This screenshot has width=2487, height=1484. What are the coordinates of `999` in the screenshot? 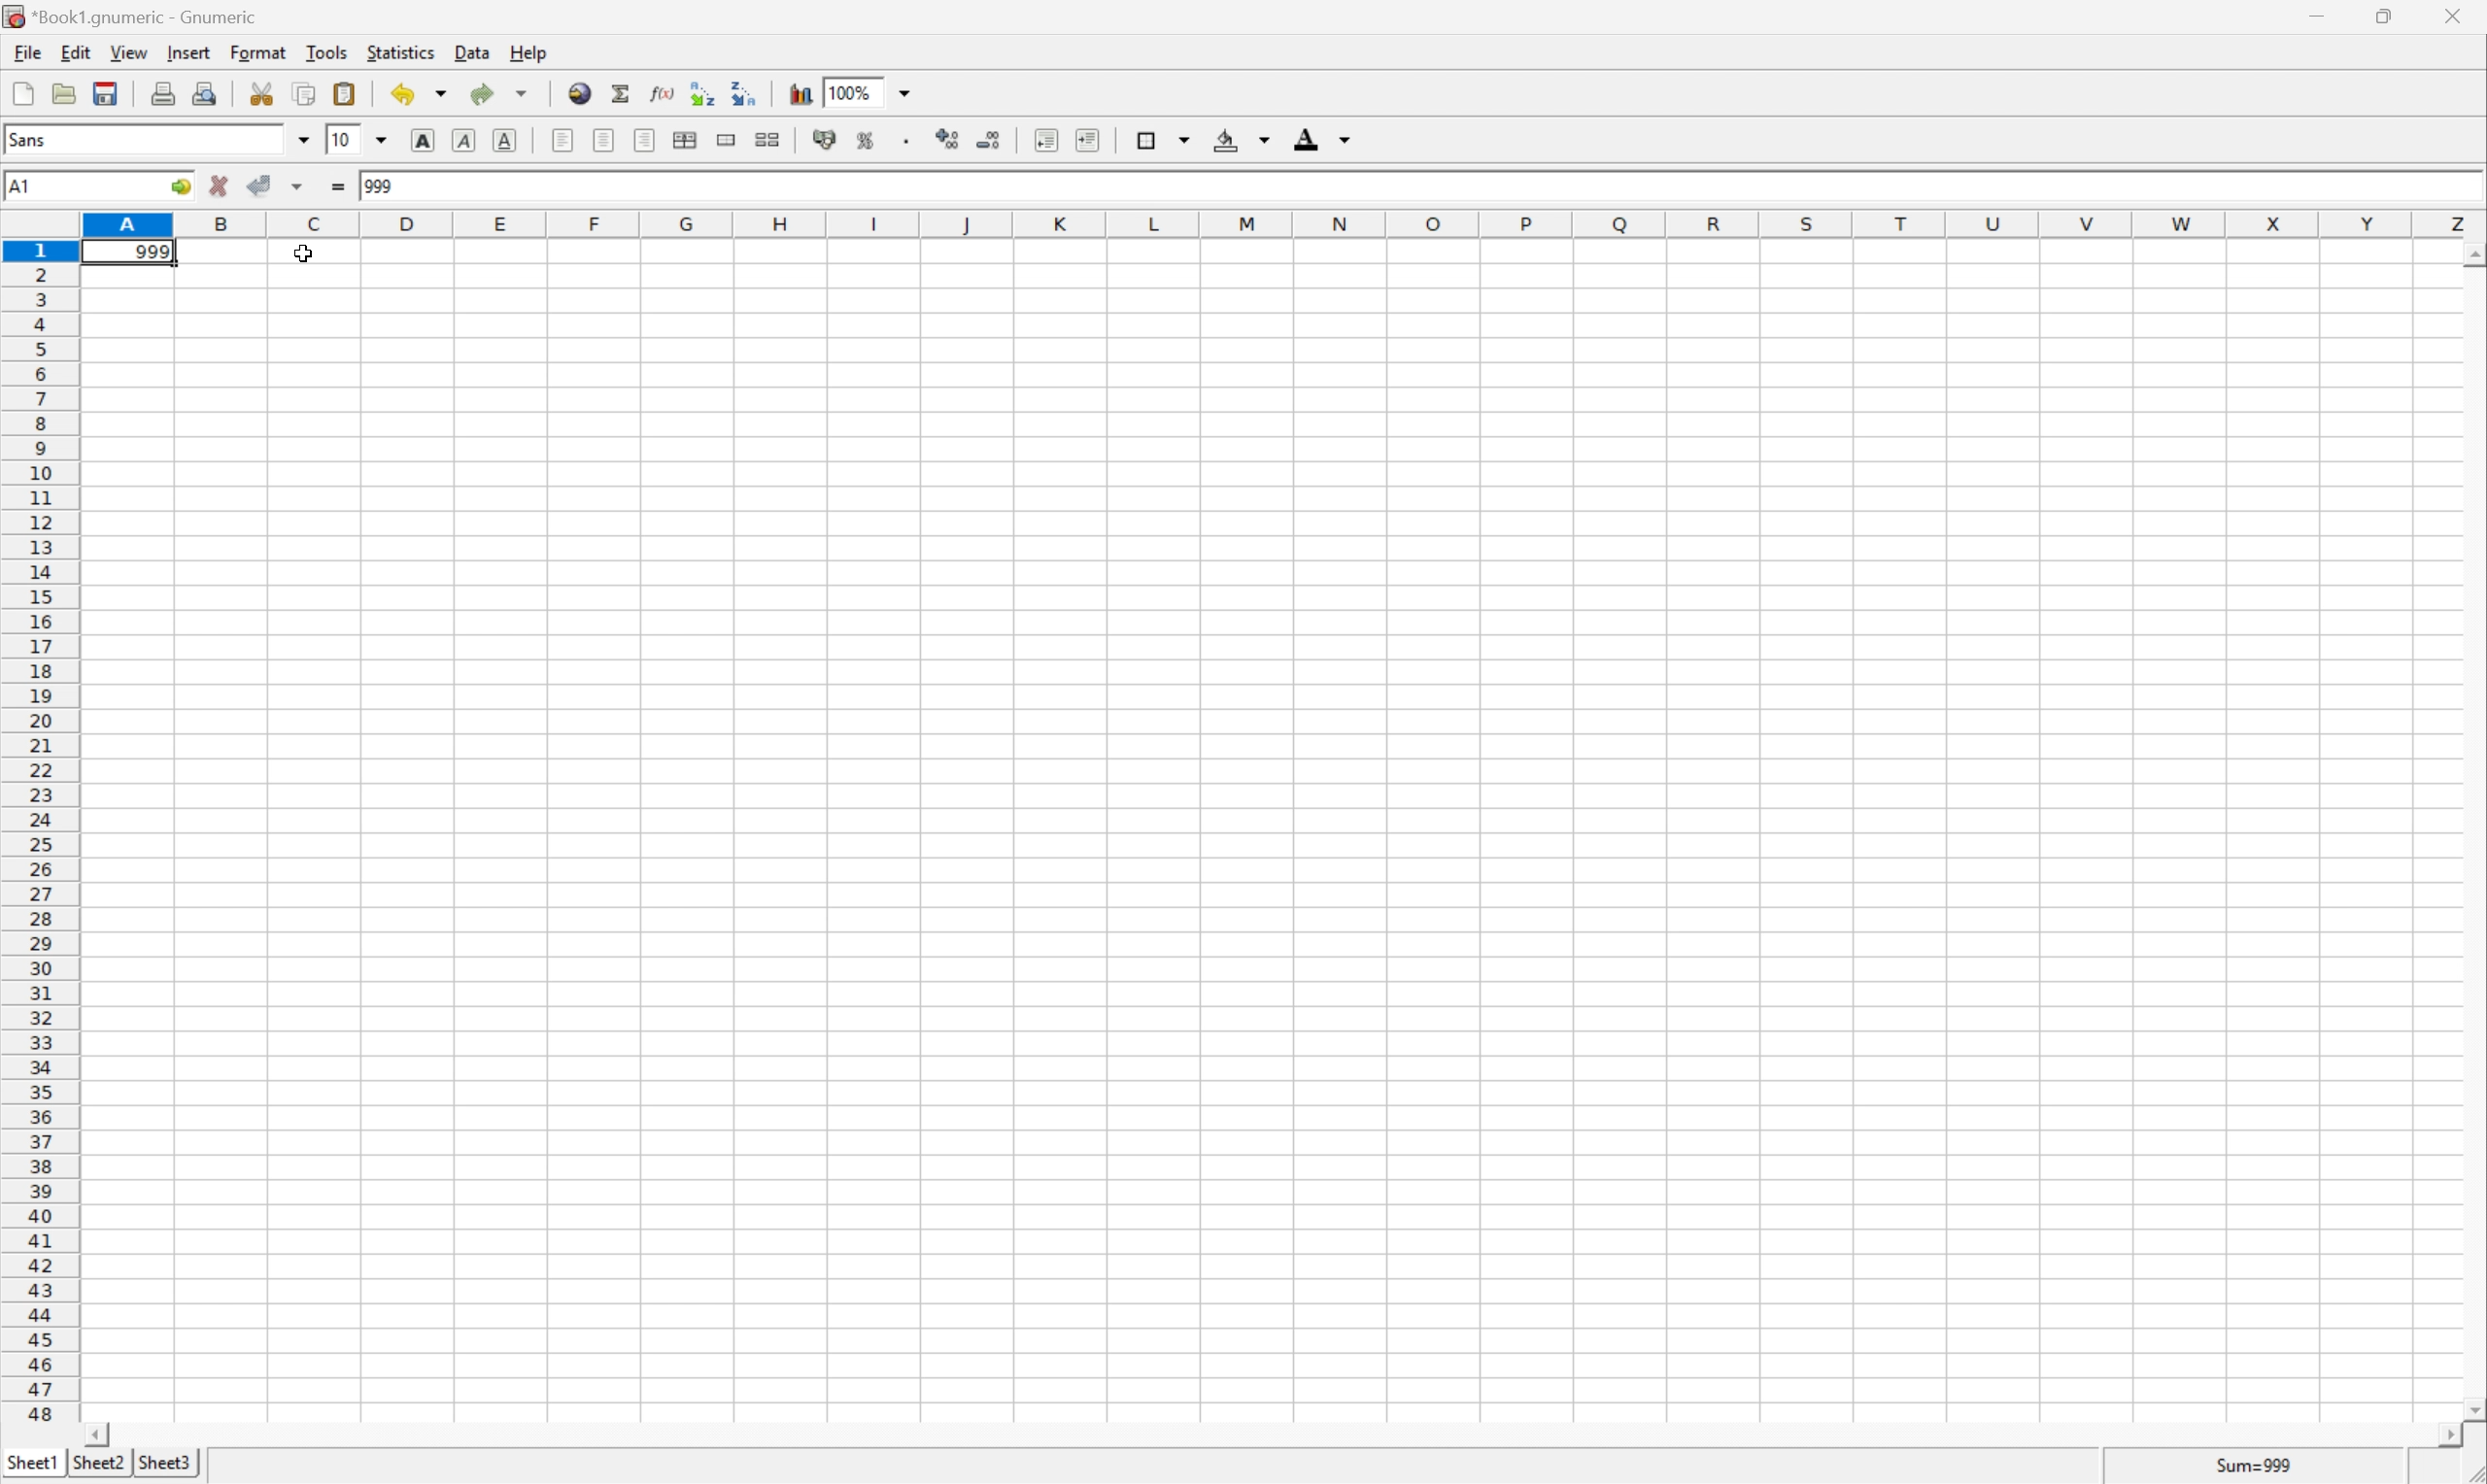 It's located at (383, 187).